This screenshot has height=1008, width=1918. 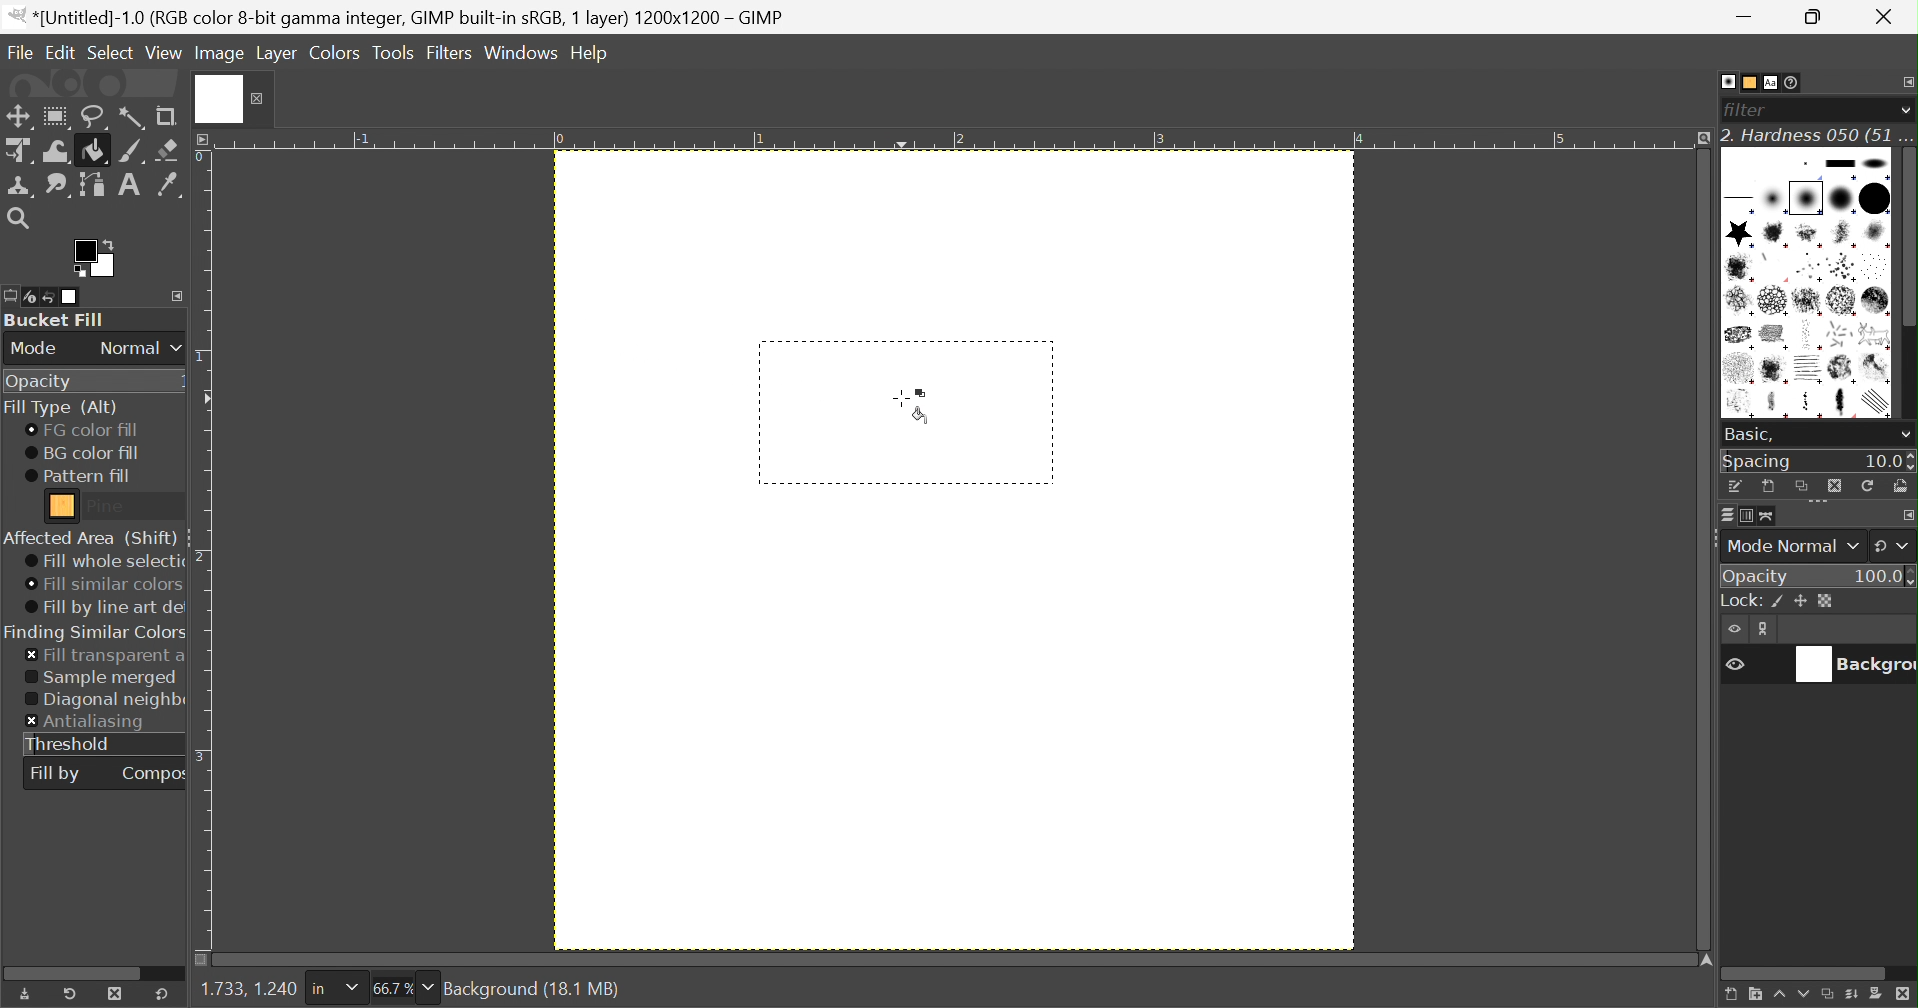 I want to click on Crop Tool, so click(x=166, y=117).